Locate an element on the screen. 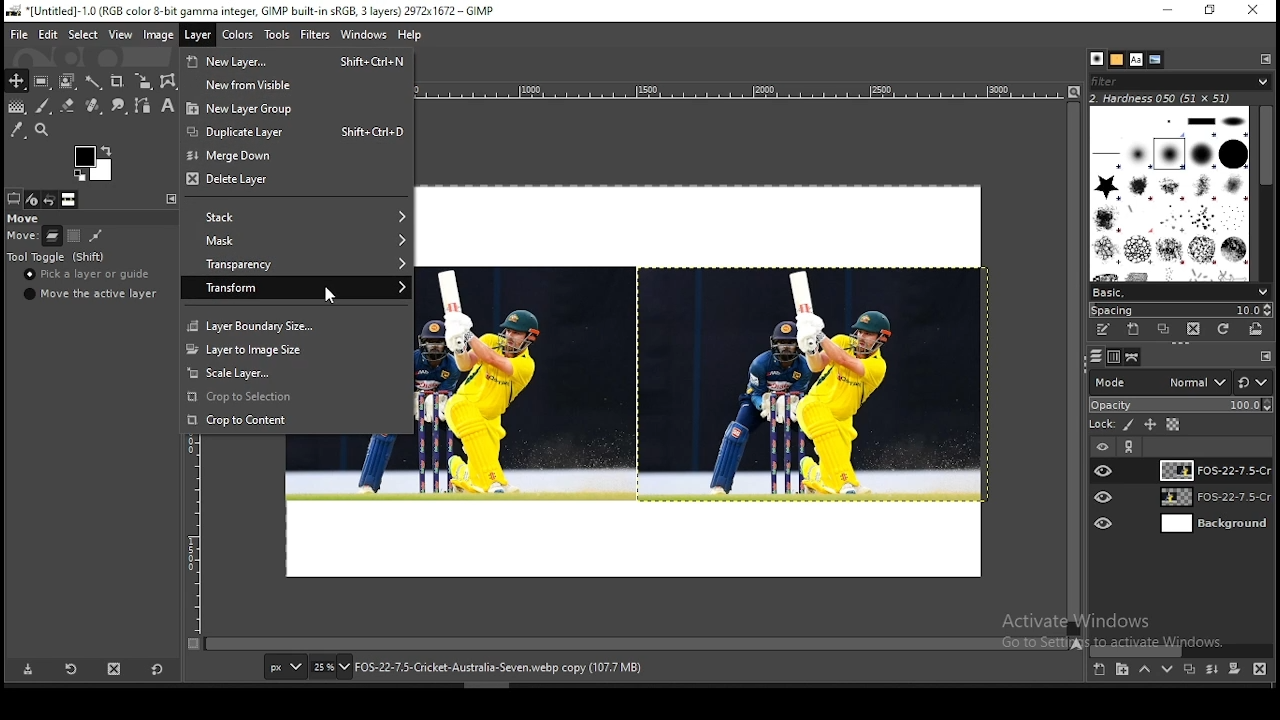  zoom status is located at coordinates (331, 669).